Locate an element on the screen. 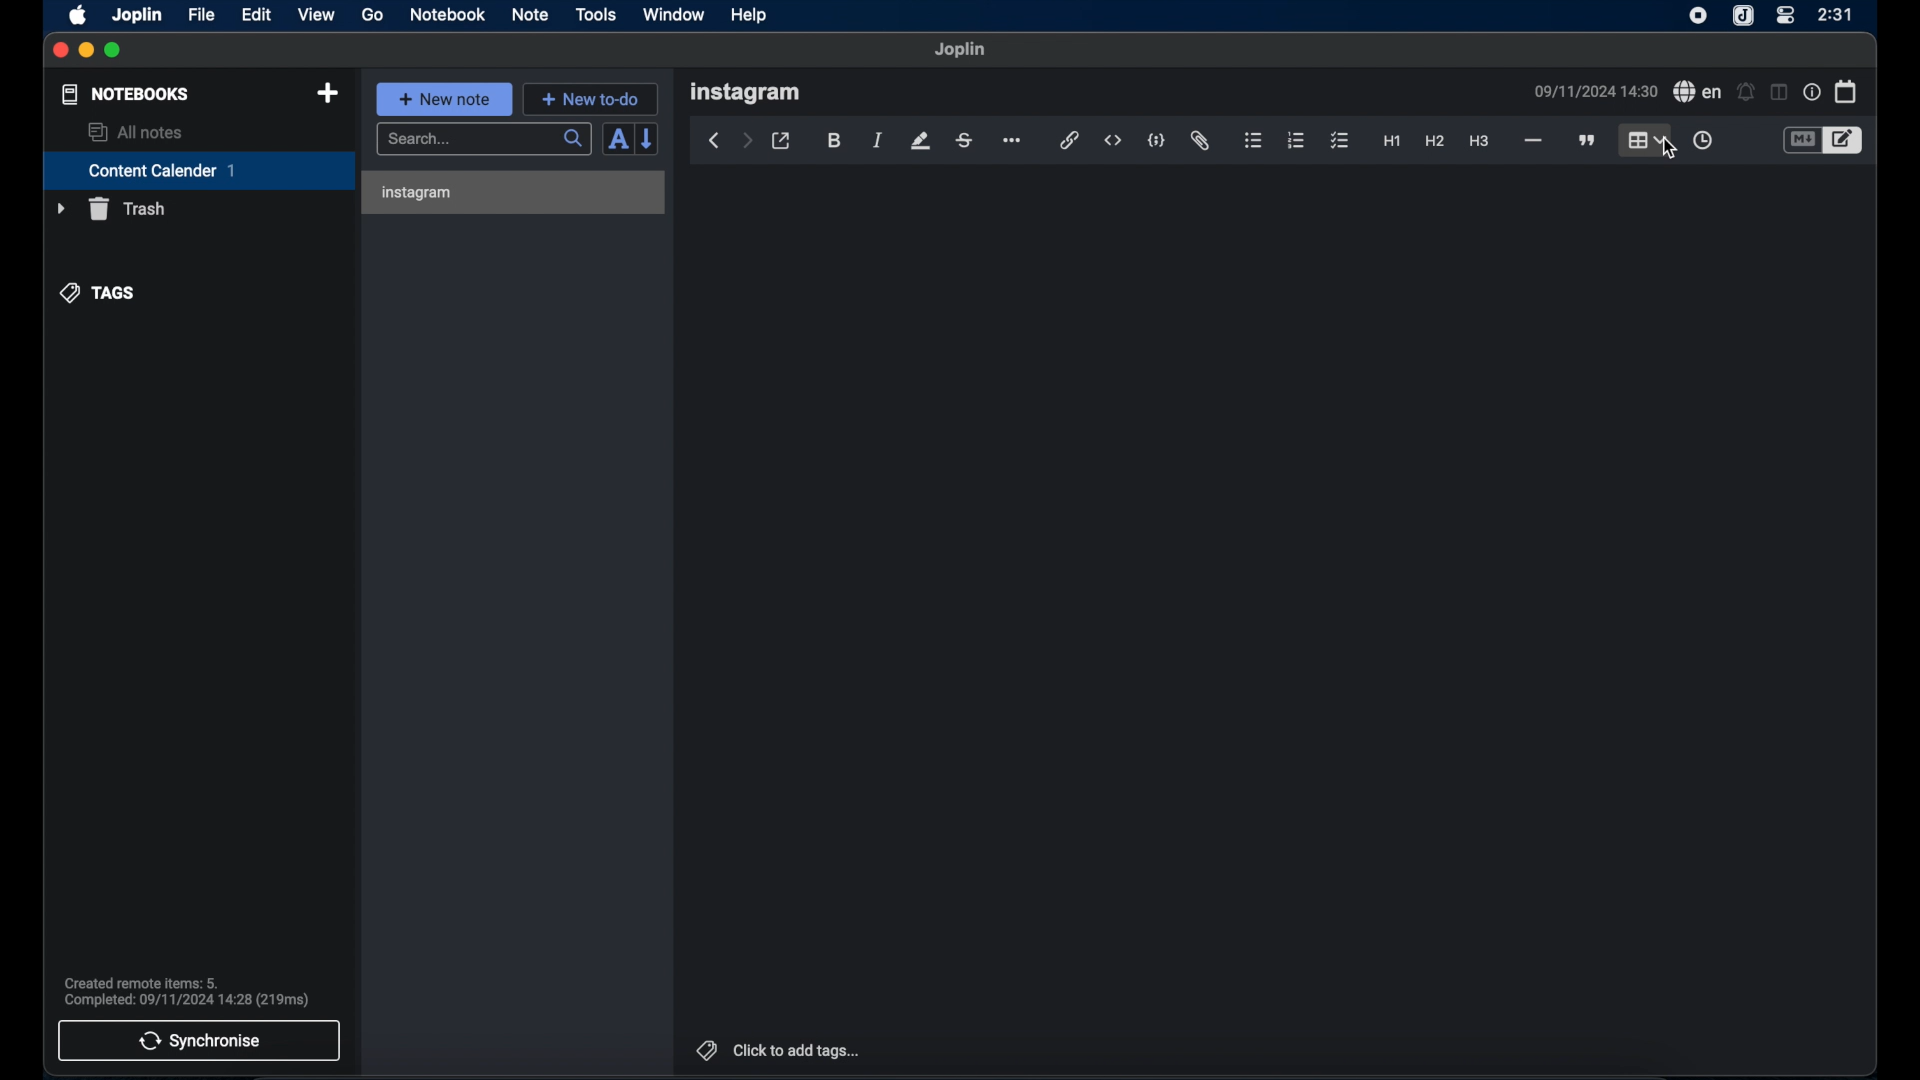  italic is located at coordinates (877, 141).